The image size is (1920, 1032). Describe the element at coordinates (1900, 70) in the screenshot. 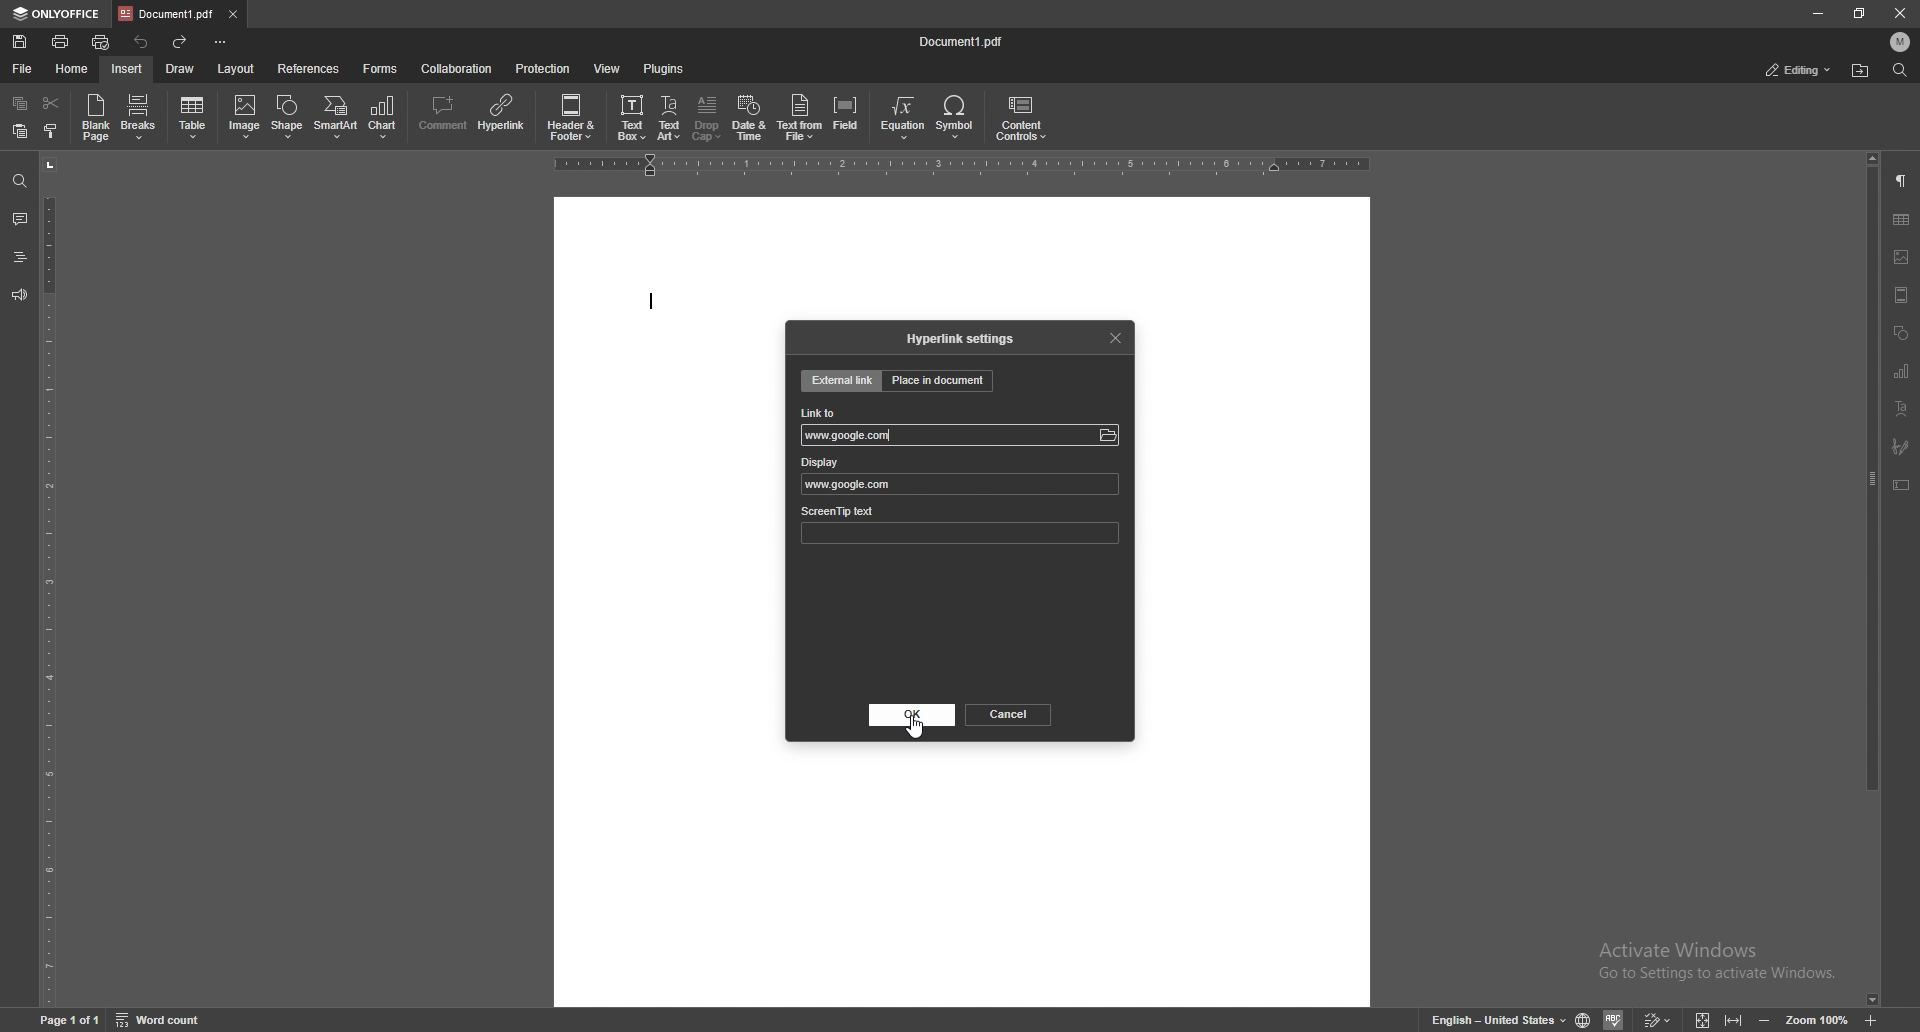

I see `find` at that location.